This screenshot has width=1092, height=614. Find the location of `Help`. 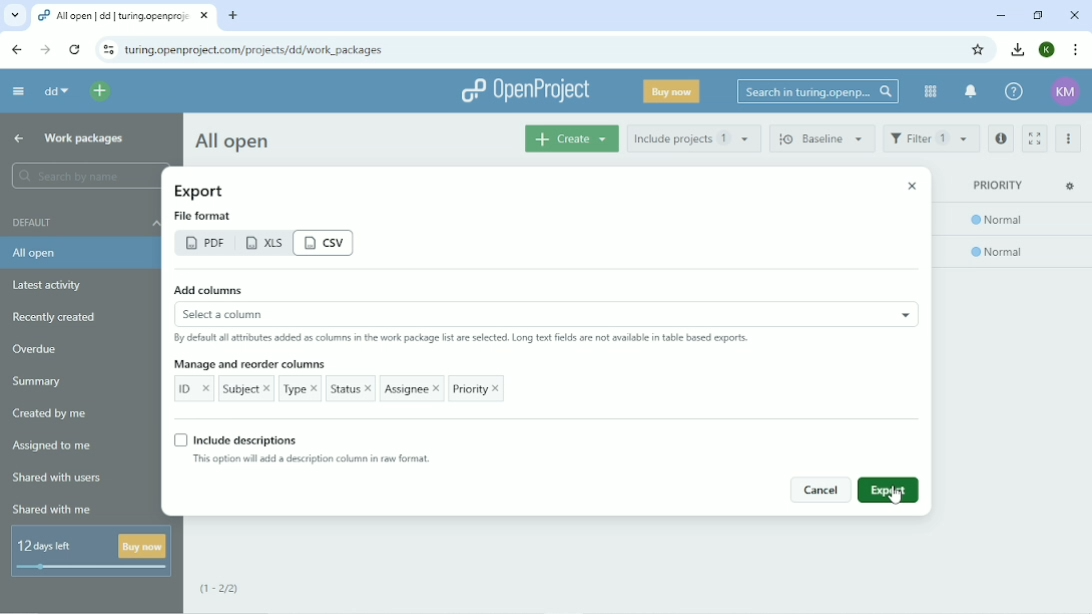

Help is located at coordinates (1013, 92).